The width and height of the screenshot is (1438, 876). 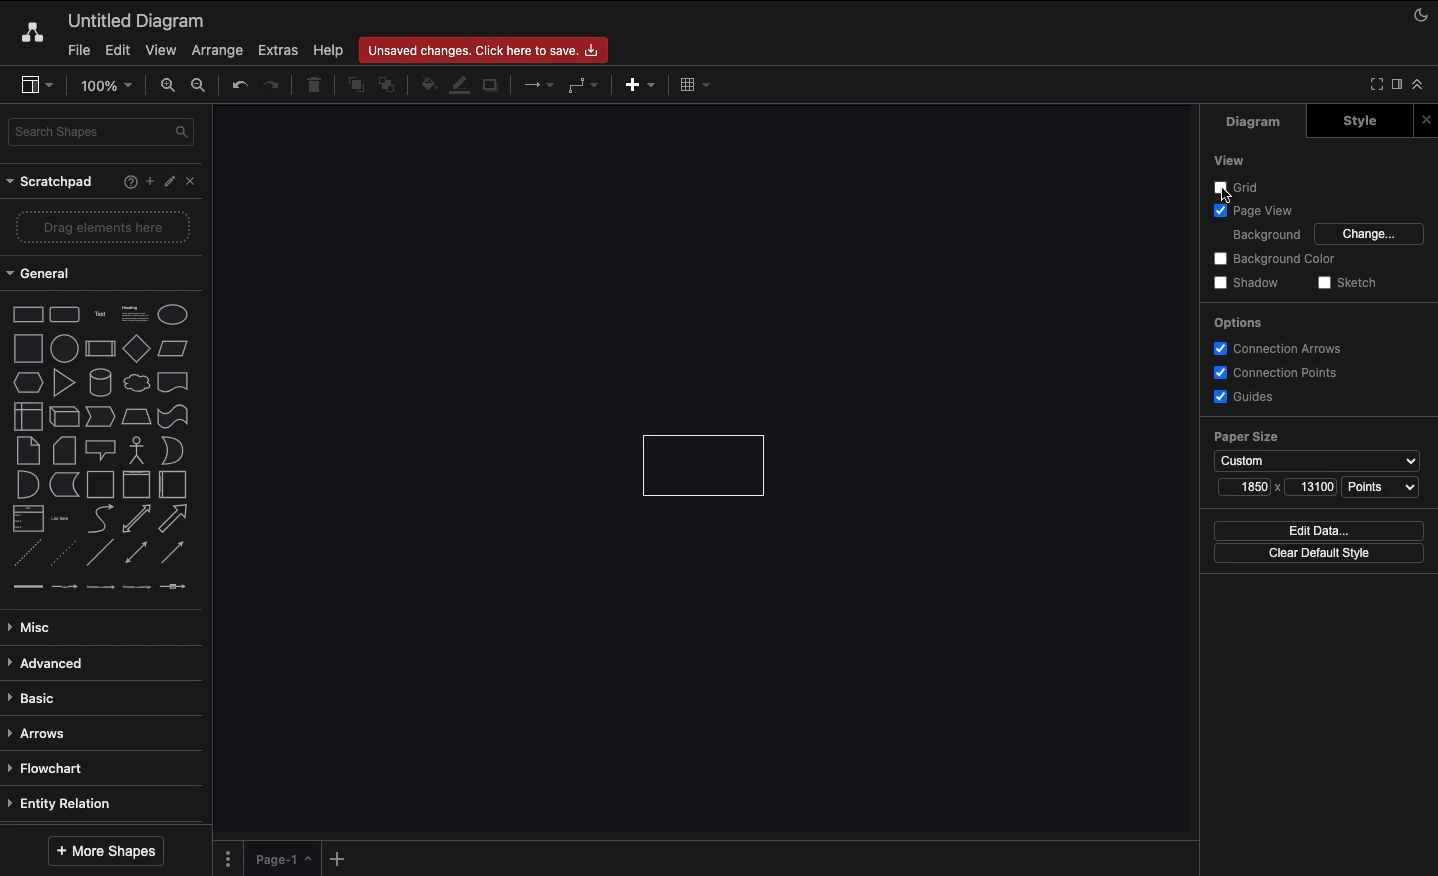 I want to click on View, so click(x=1225, y=158).